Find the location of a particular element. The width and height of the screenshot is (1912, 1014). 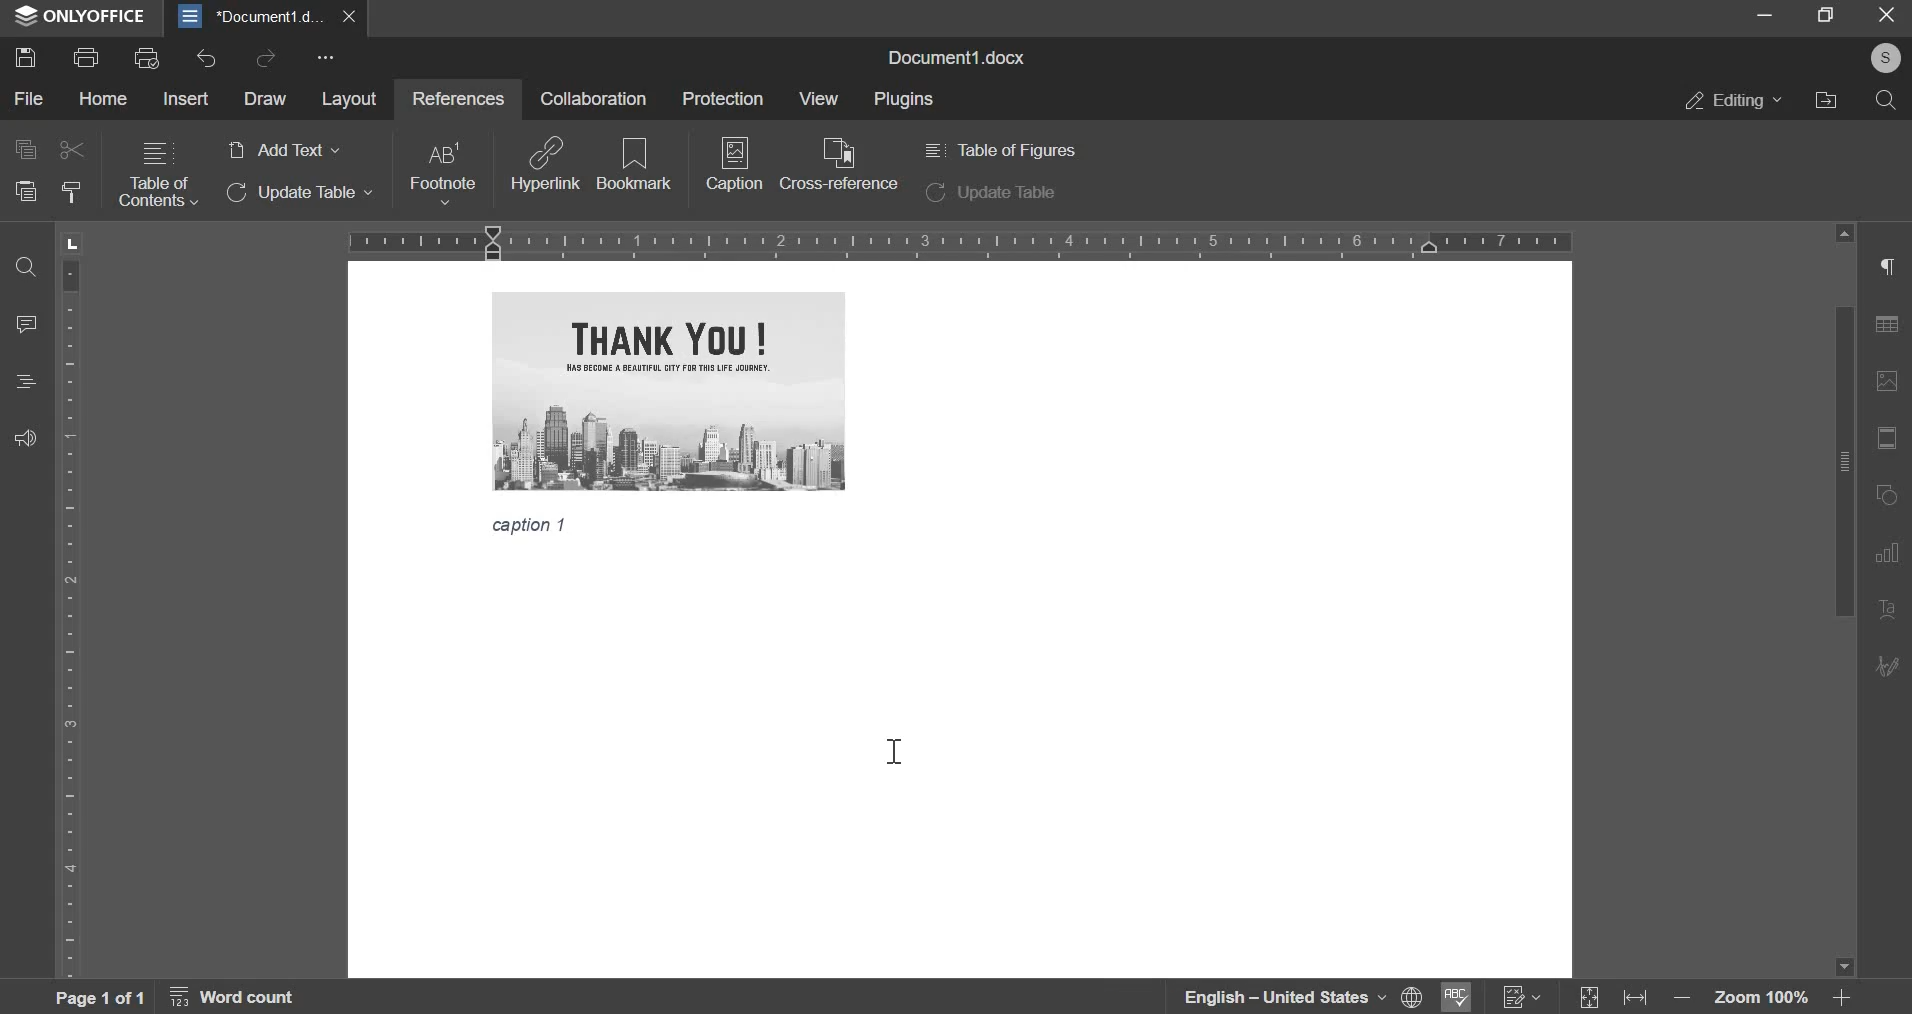

hyperlink is located at coordinates (546, 163).